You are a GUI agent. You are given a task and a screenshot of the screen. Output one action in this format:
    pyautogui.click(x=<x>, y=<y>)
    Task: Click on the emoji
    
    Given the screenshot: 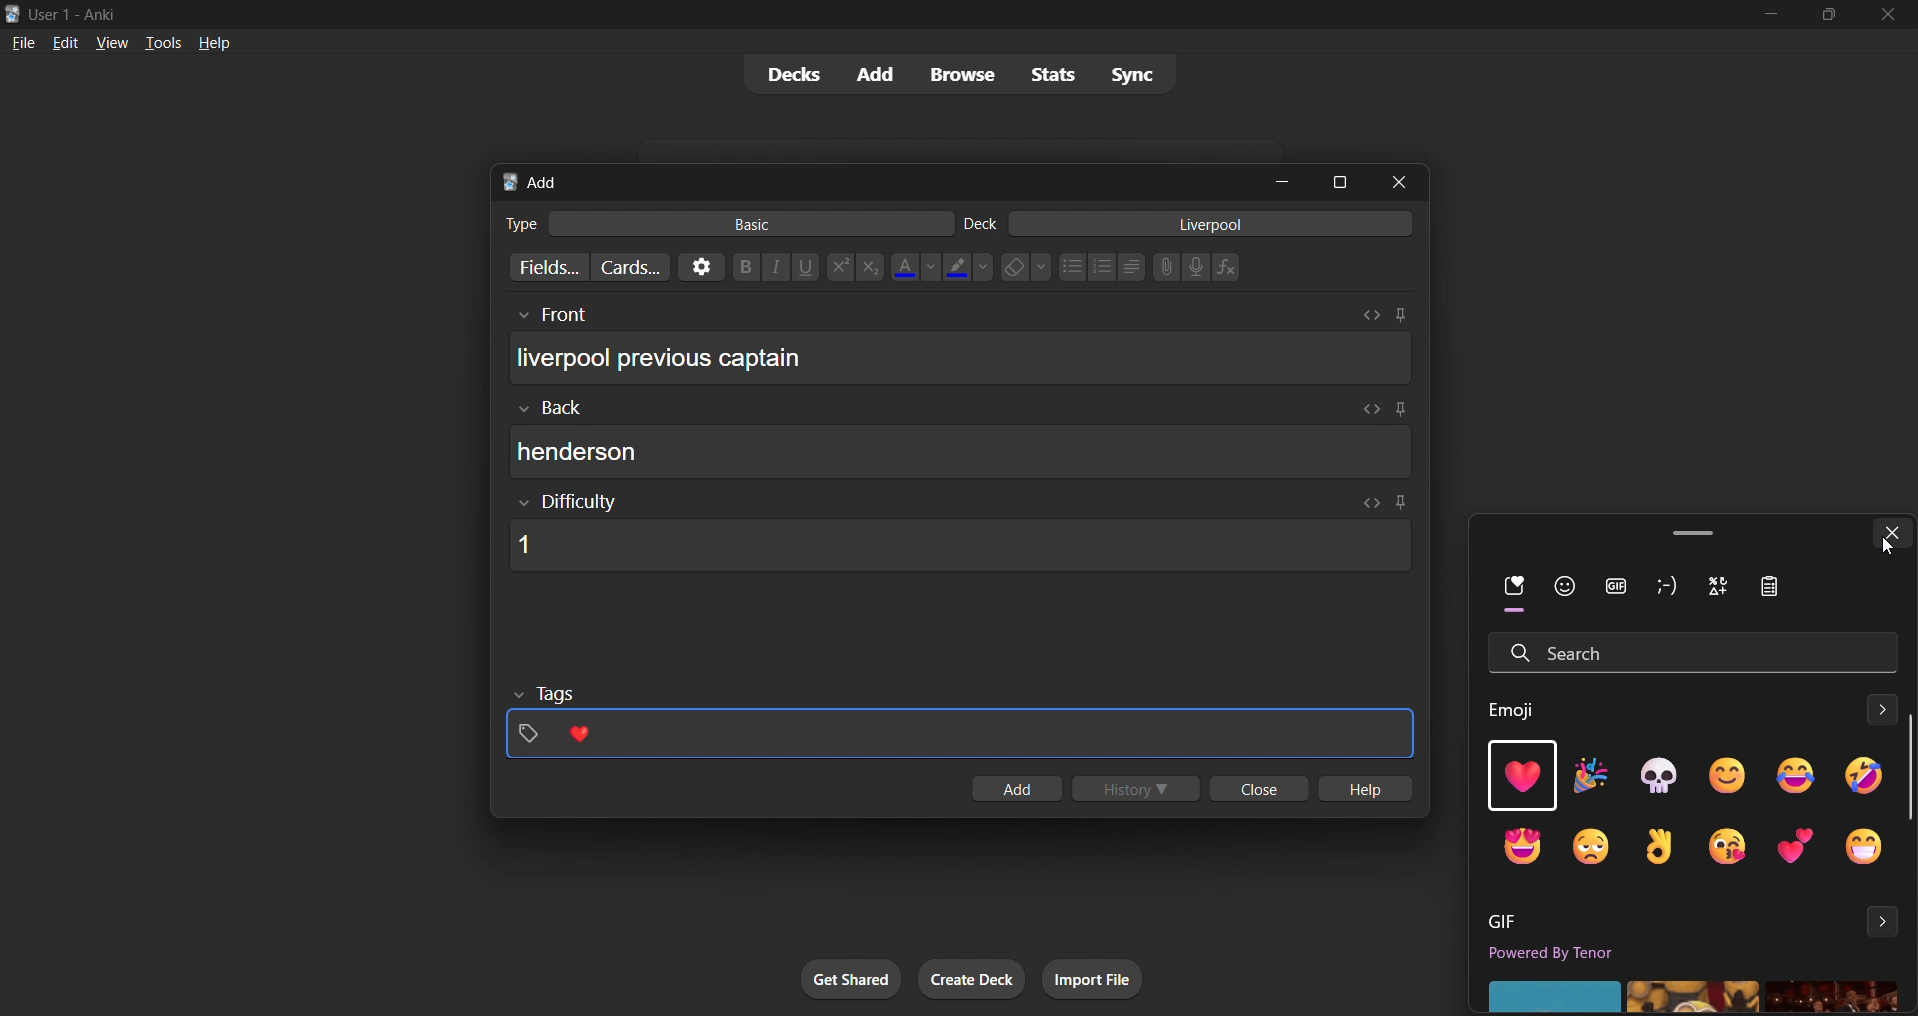 What is the action you would take?
    pyautogui.click(x=1793, y=846)
    